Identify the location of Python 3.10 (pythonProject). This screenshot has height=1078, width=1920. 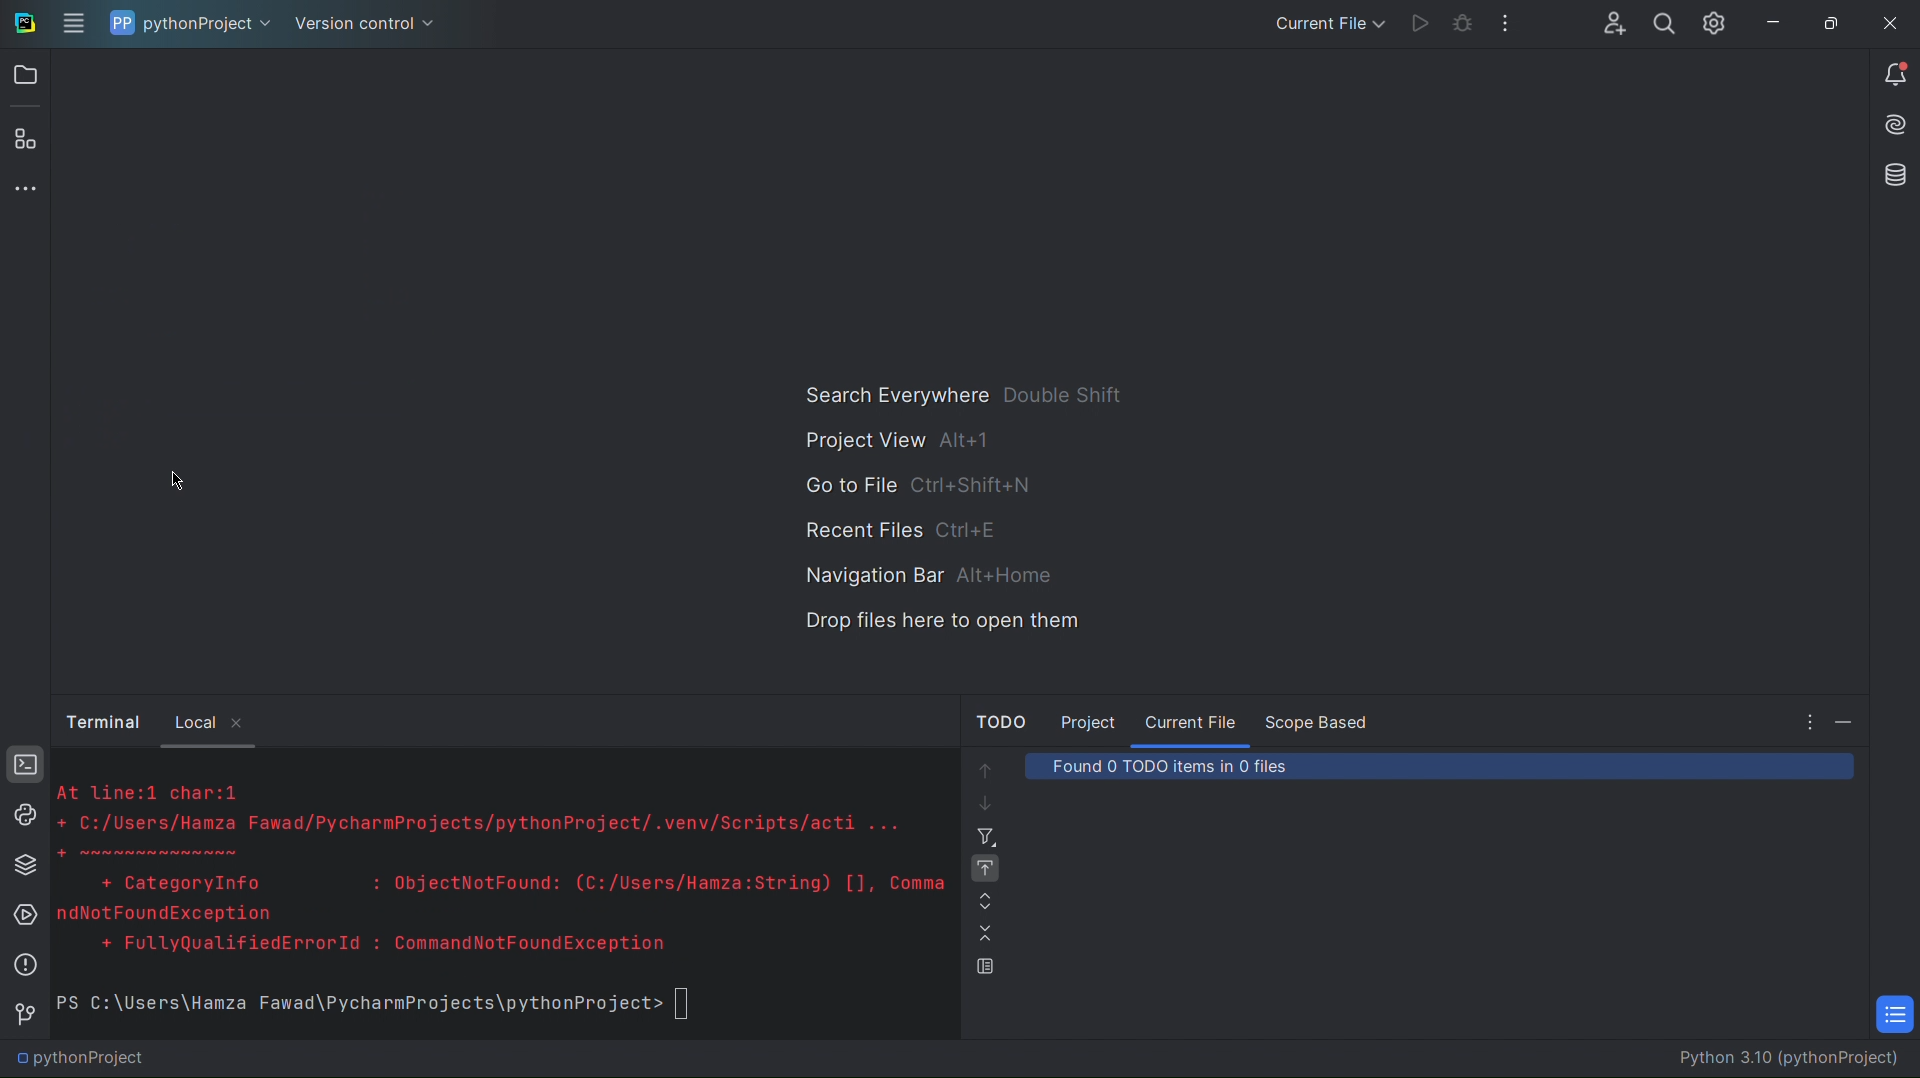
(1796, 1060).